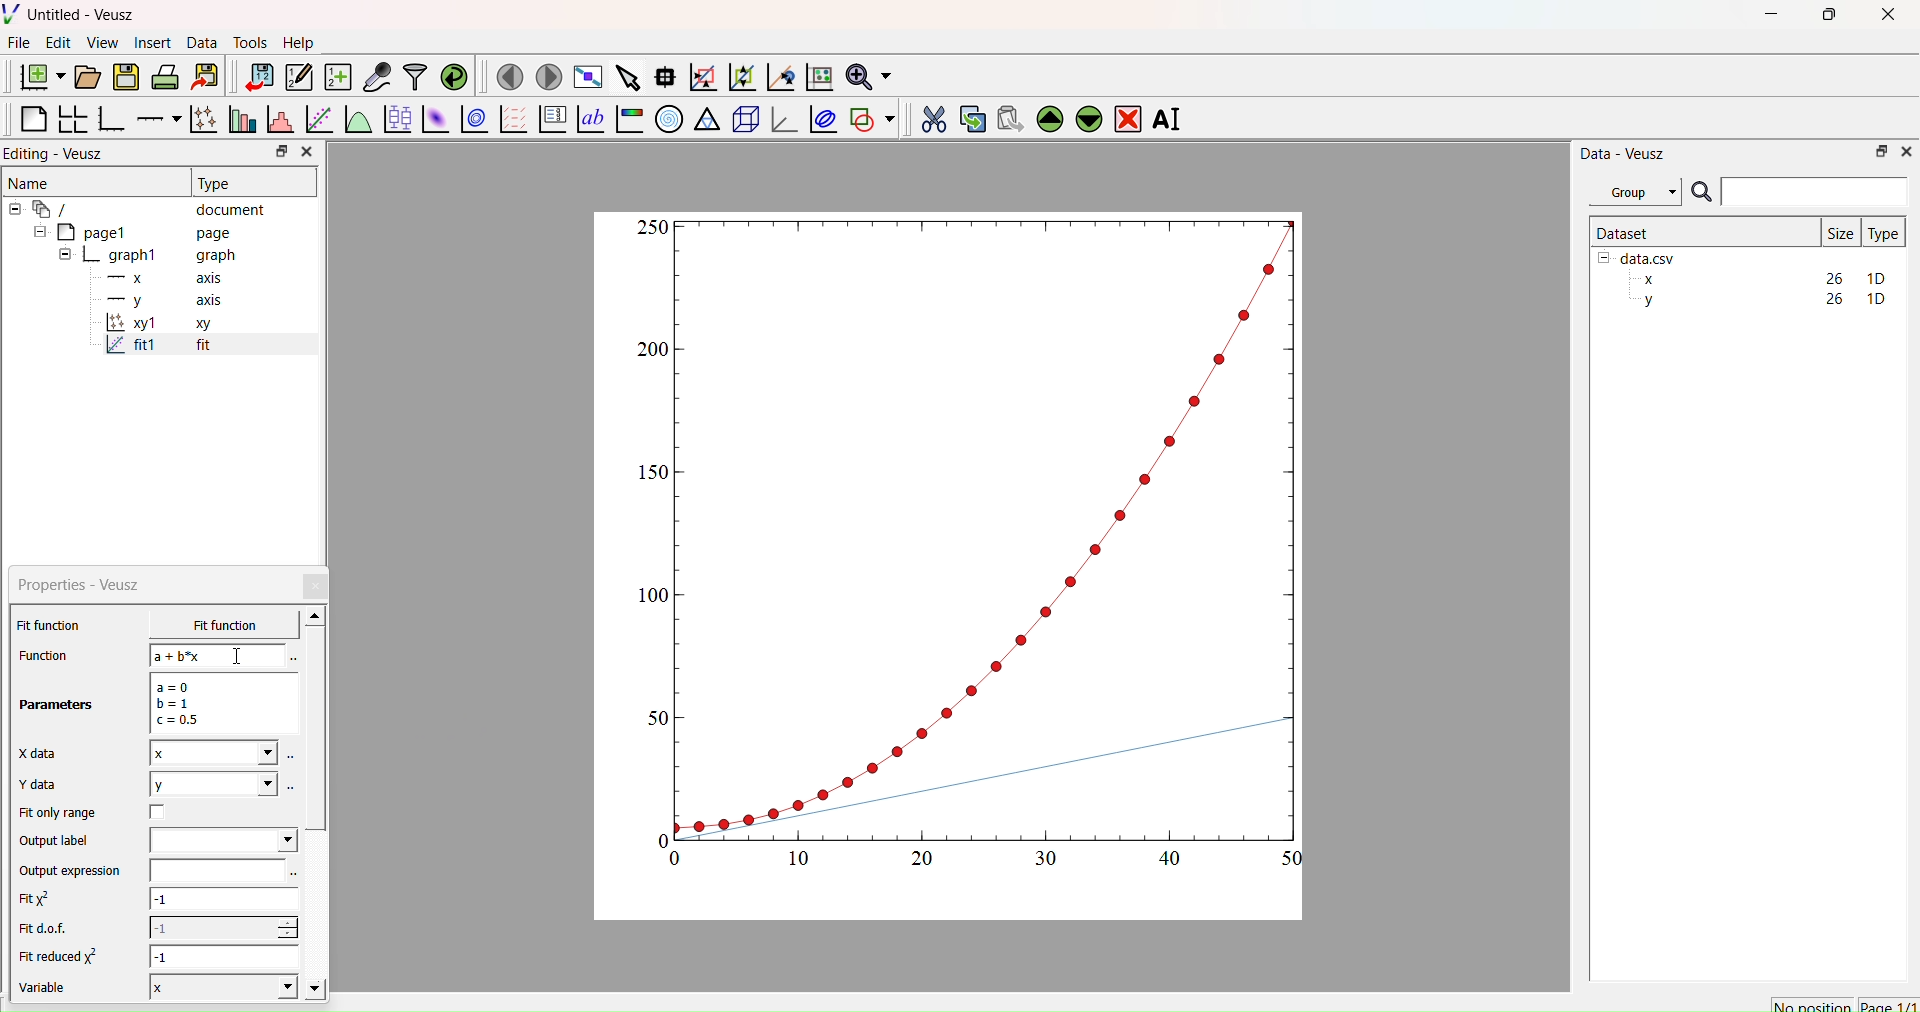  Describe the element at coordinates (1624, 232) in the screenshot. I see `Dataset` at that location.